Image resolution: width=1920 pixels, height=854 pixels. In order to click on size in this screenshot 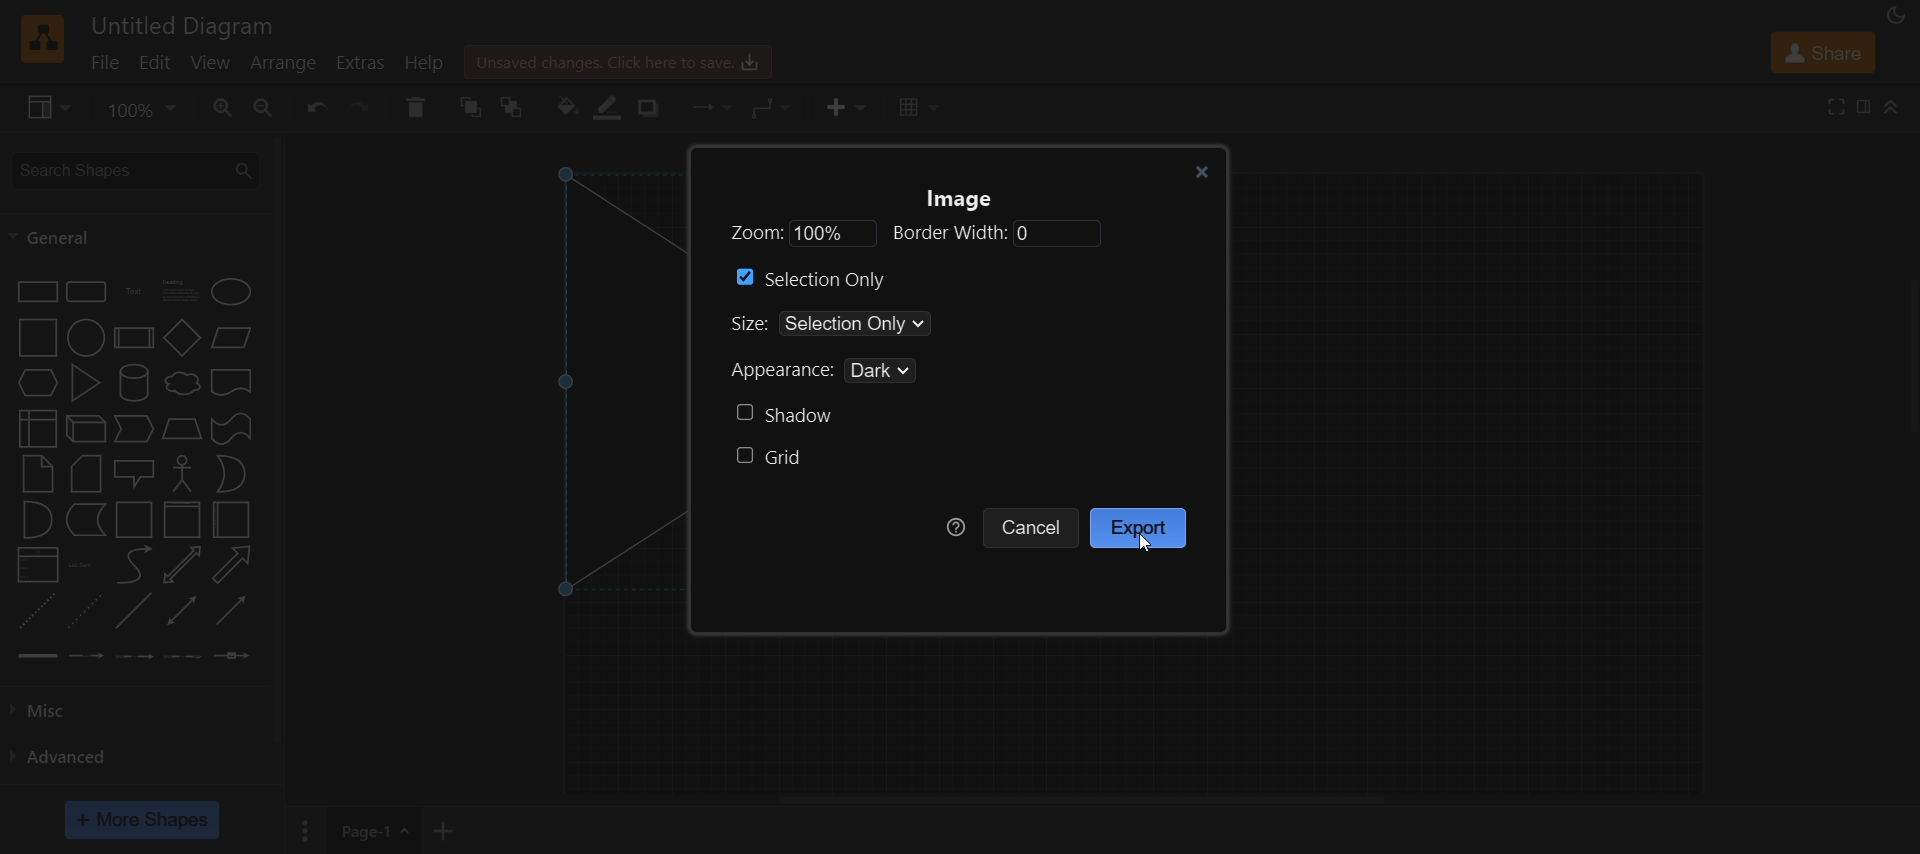, I will do `click(880, 325)`.